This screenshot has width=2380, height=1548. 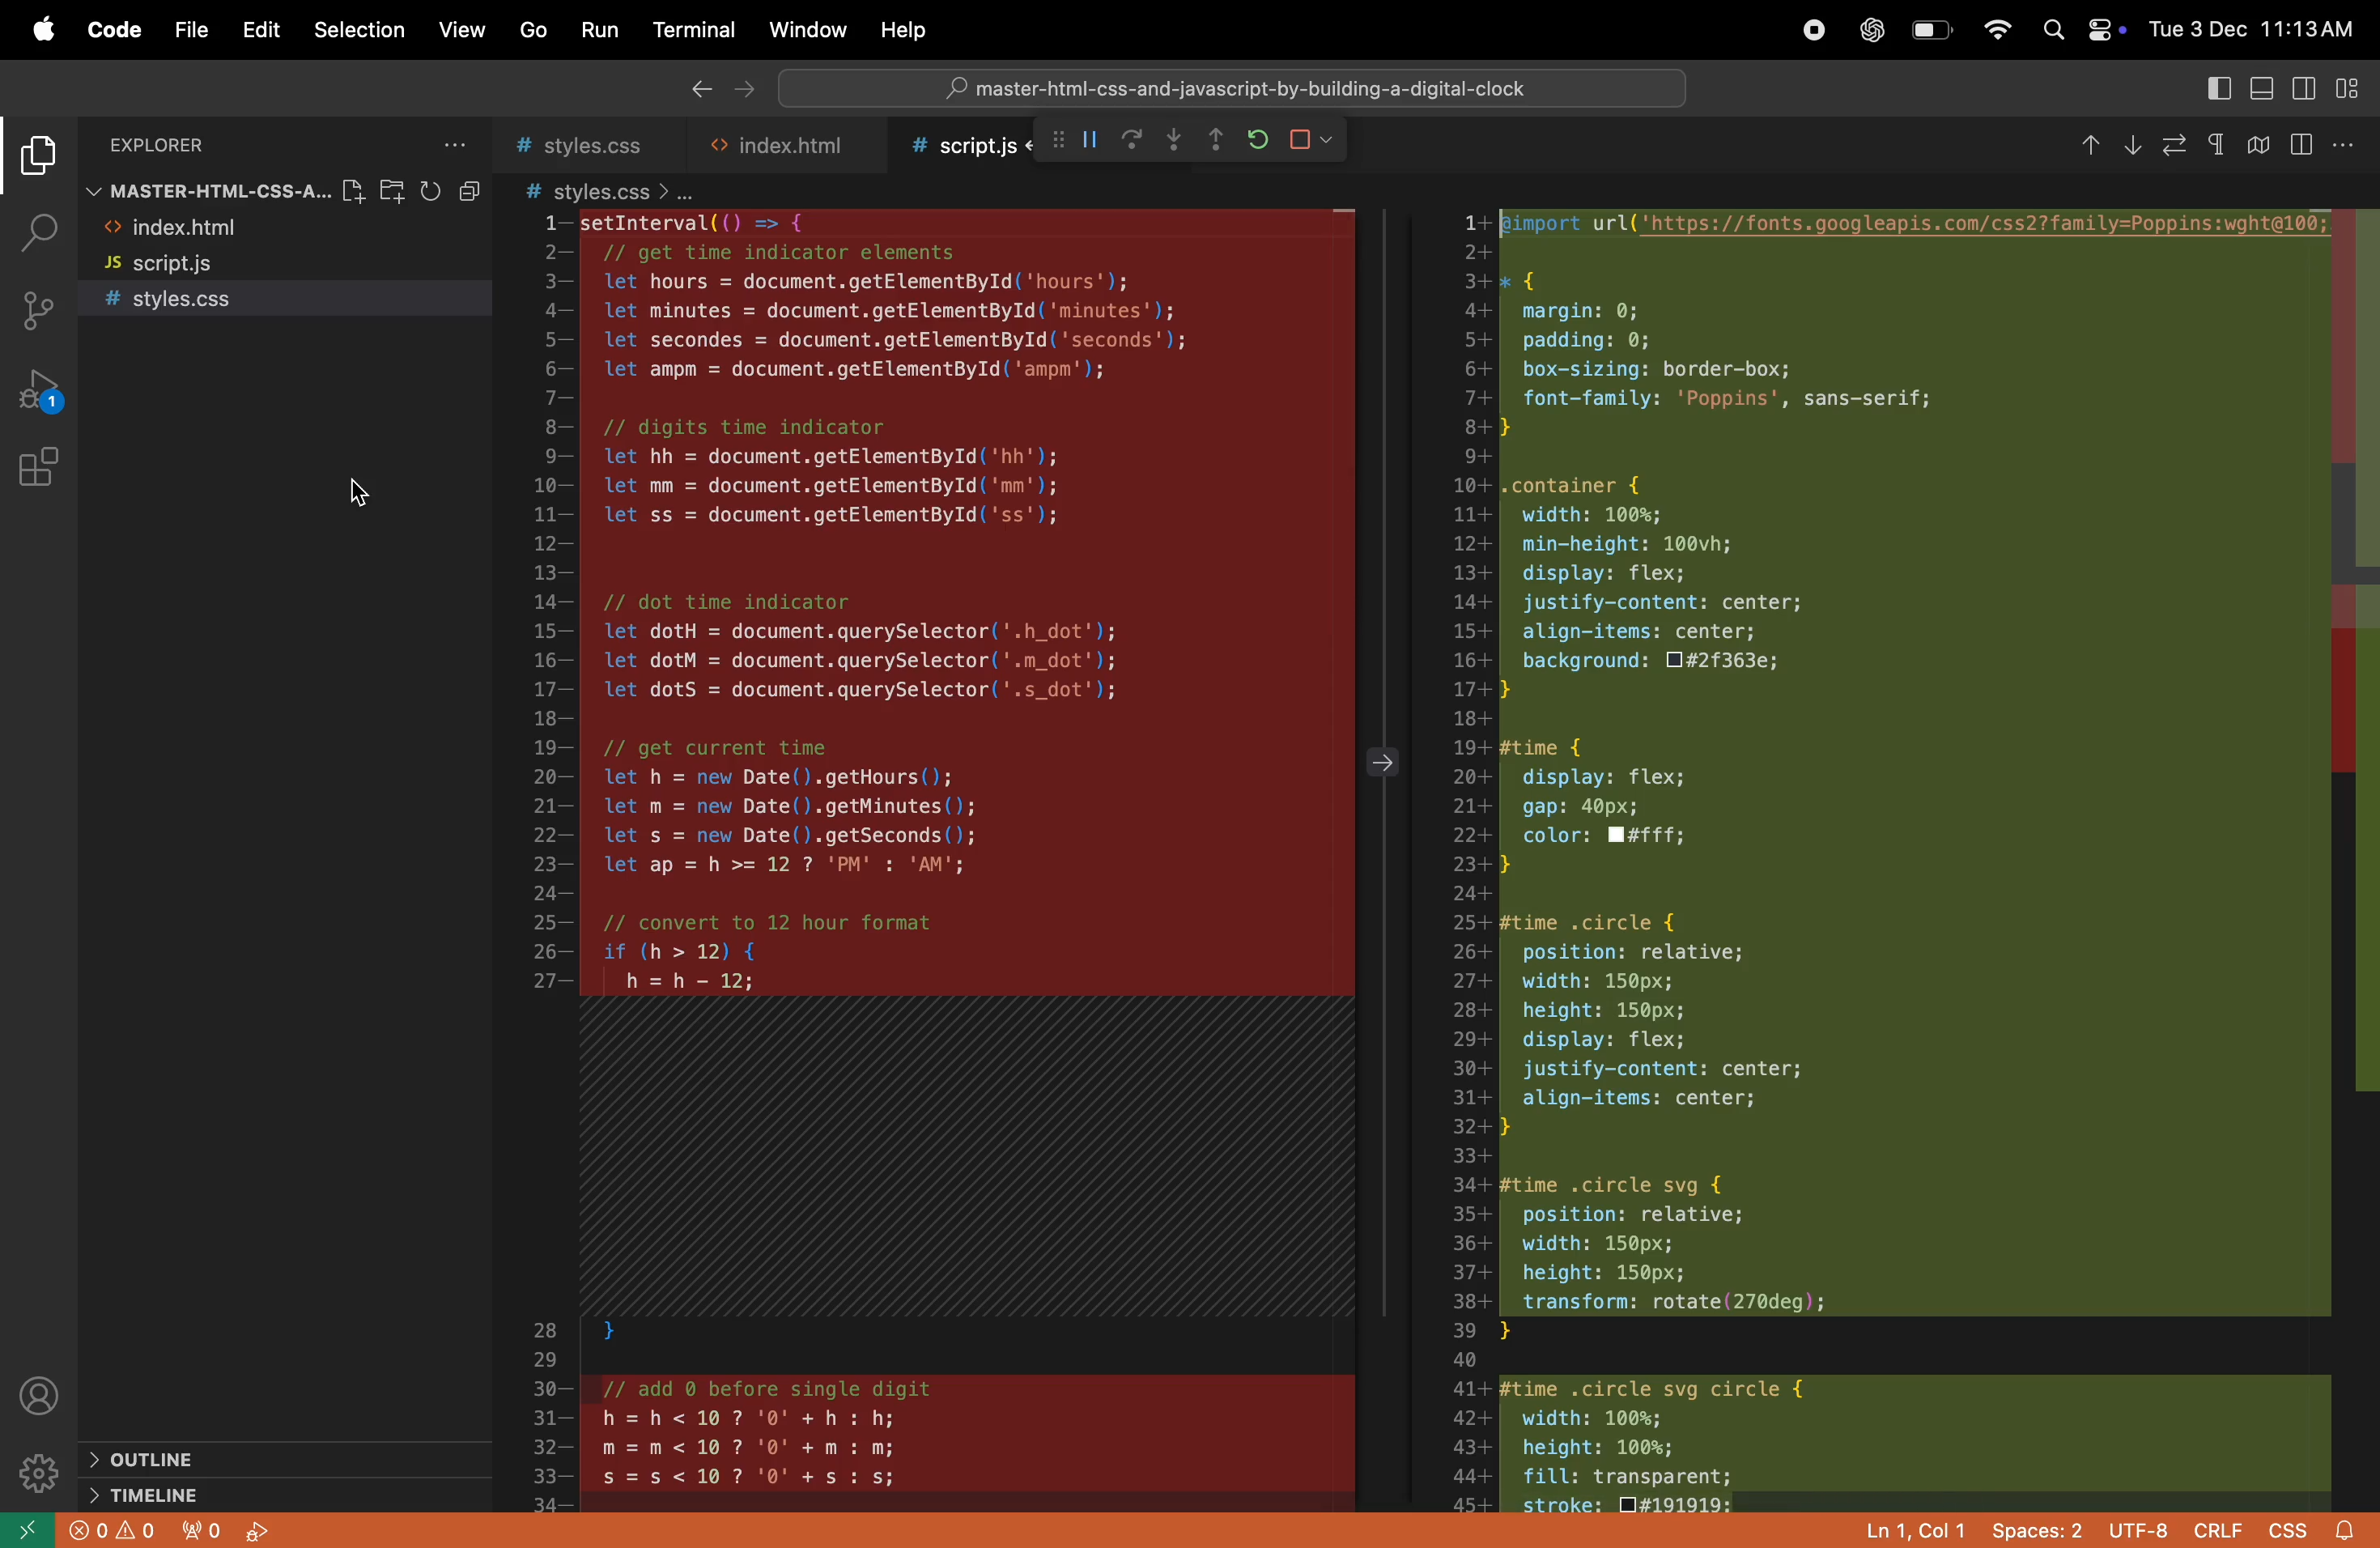 What do you see at coordinates (2138, 144) in the screenshot?
I see `Next change` at bounding box center [2138, 144].